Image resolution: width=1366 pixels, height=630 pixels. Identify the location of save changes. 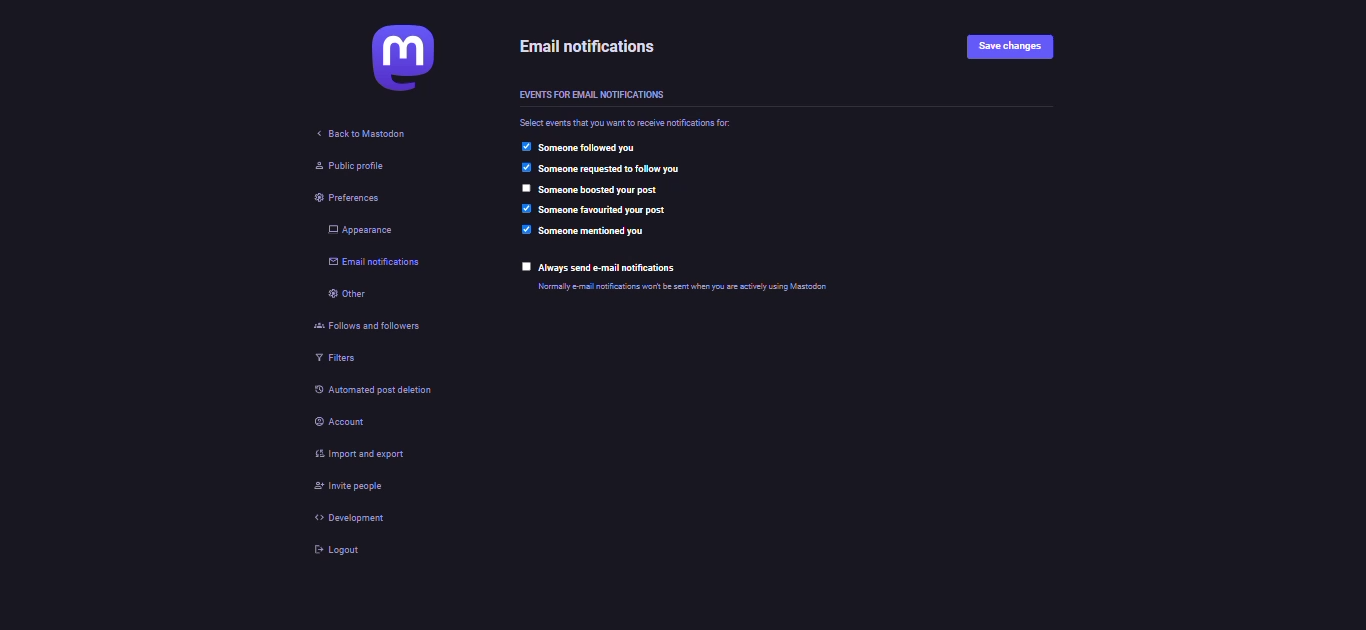
(1009, 48).